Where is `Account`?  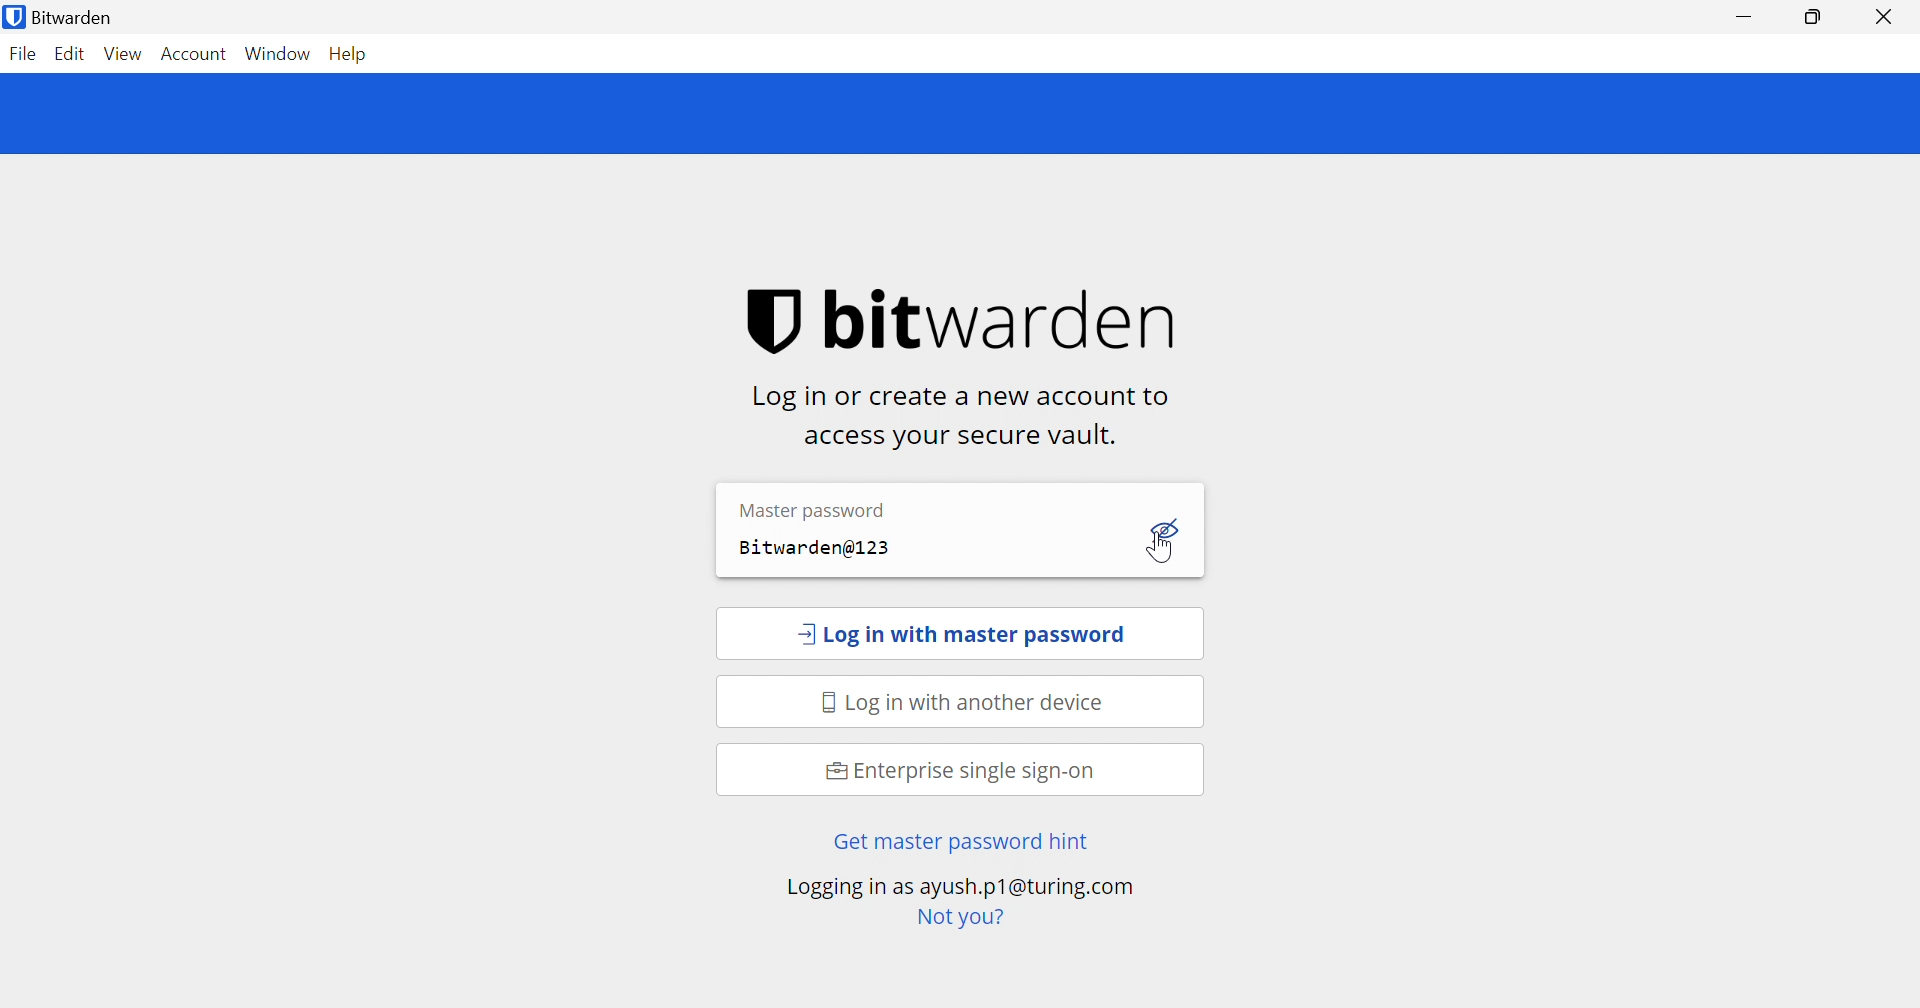
Account is located at coordinates (193, 53).